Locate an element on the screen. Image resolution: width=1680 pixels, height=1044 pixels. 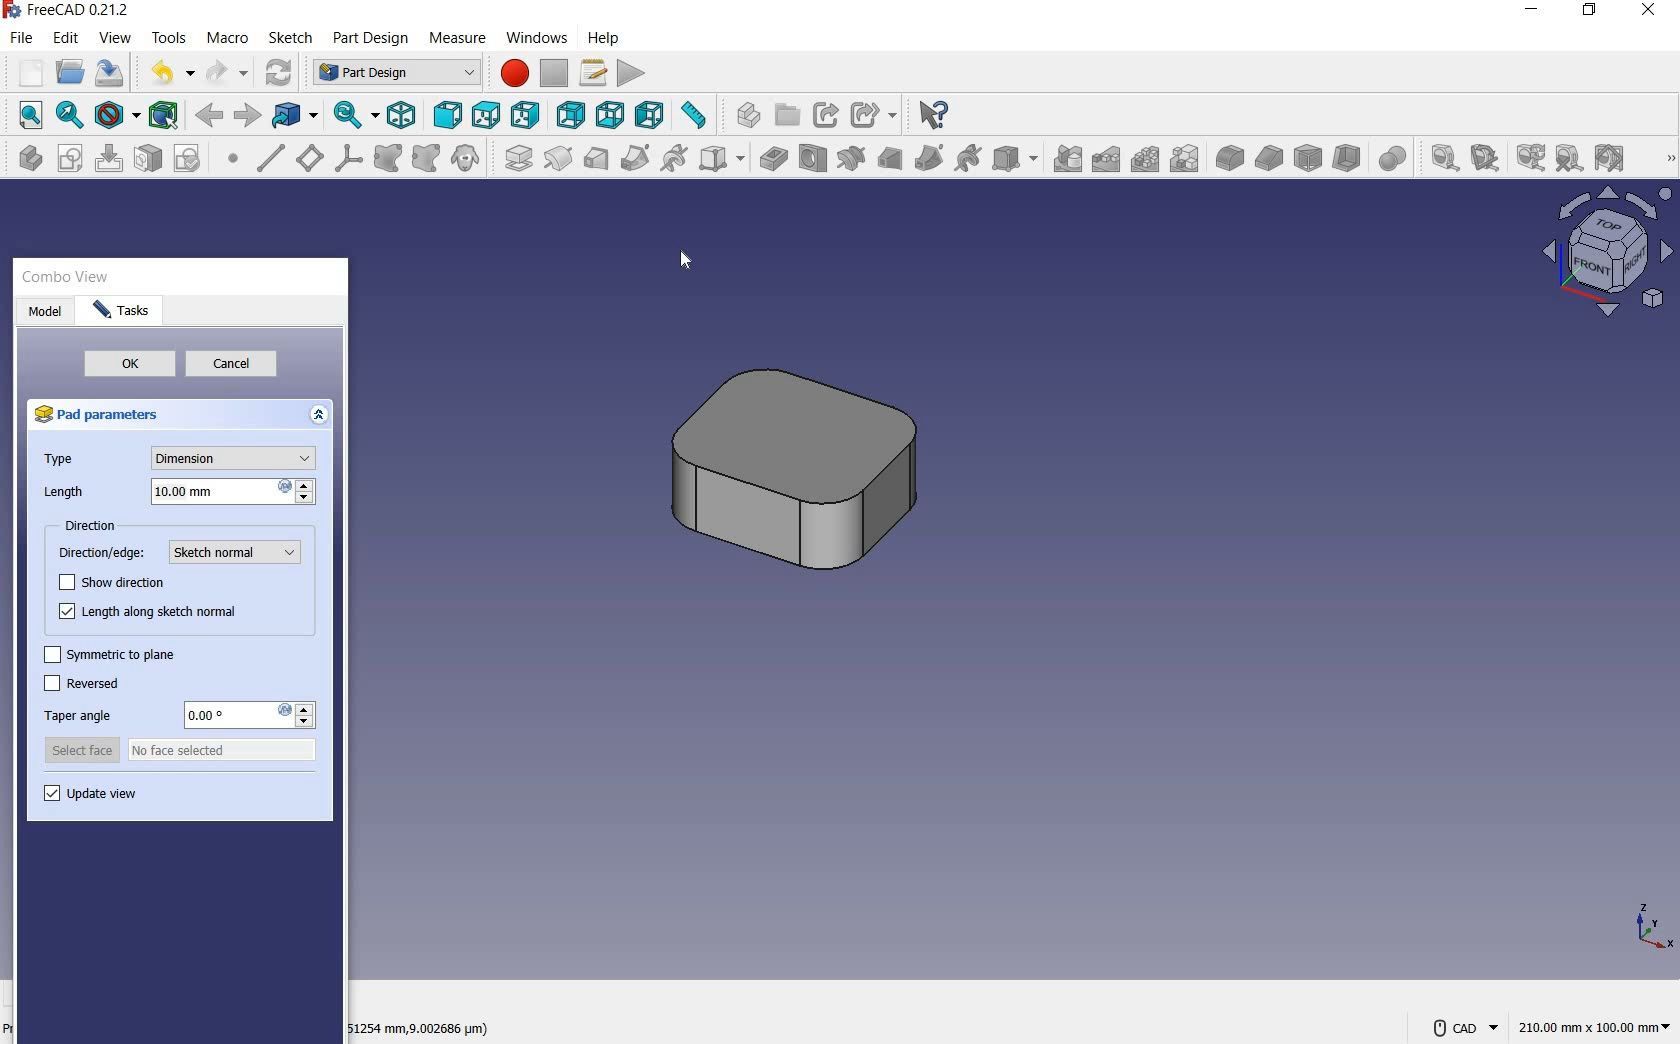
fit selection is located at coordinates (70, 117).